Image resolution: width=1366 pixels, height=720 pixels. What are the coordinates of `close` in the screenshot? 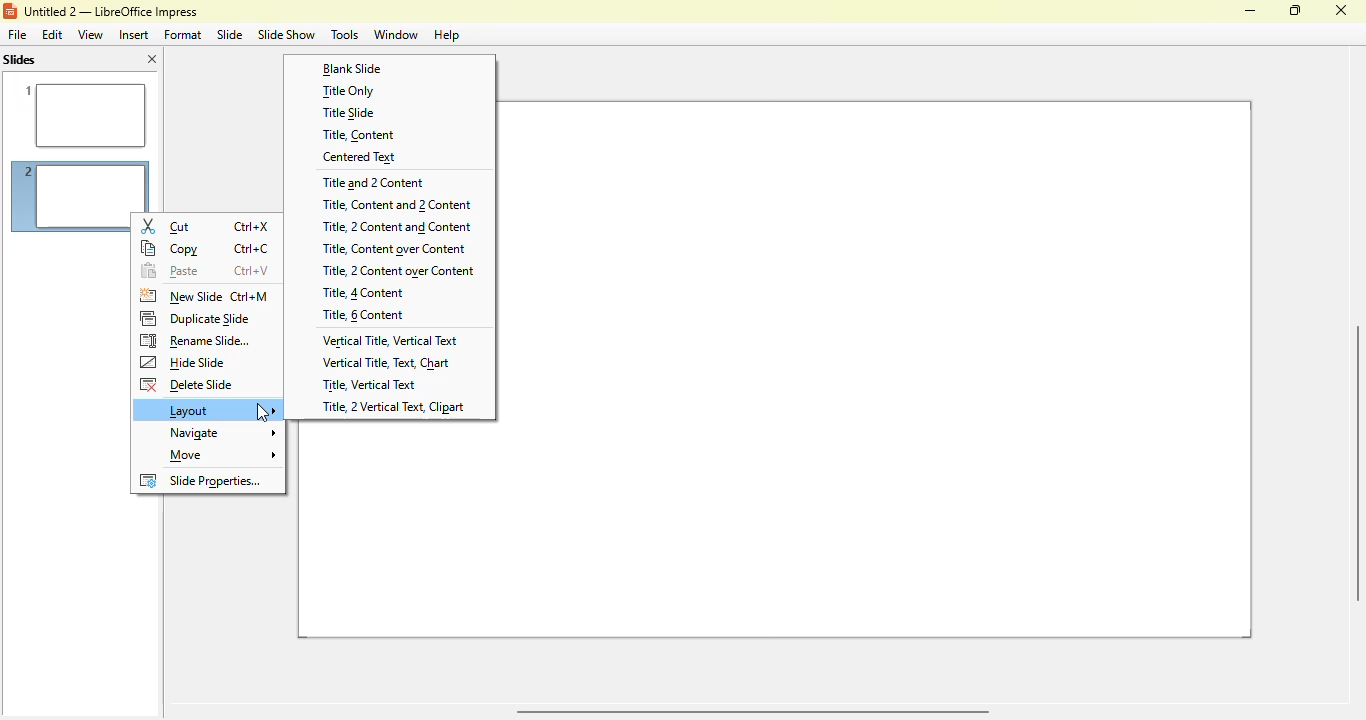 It's located at (1340, 10).